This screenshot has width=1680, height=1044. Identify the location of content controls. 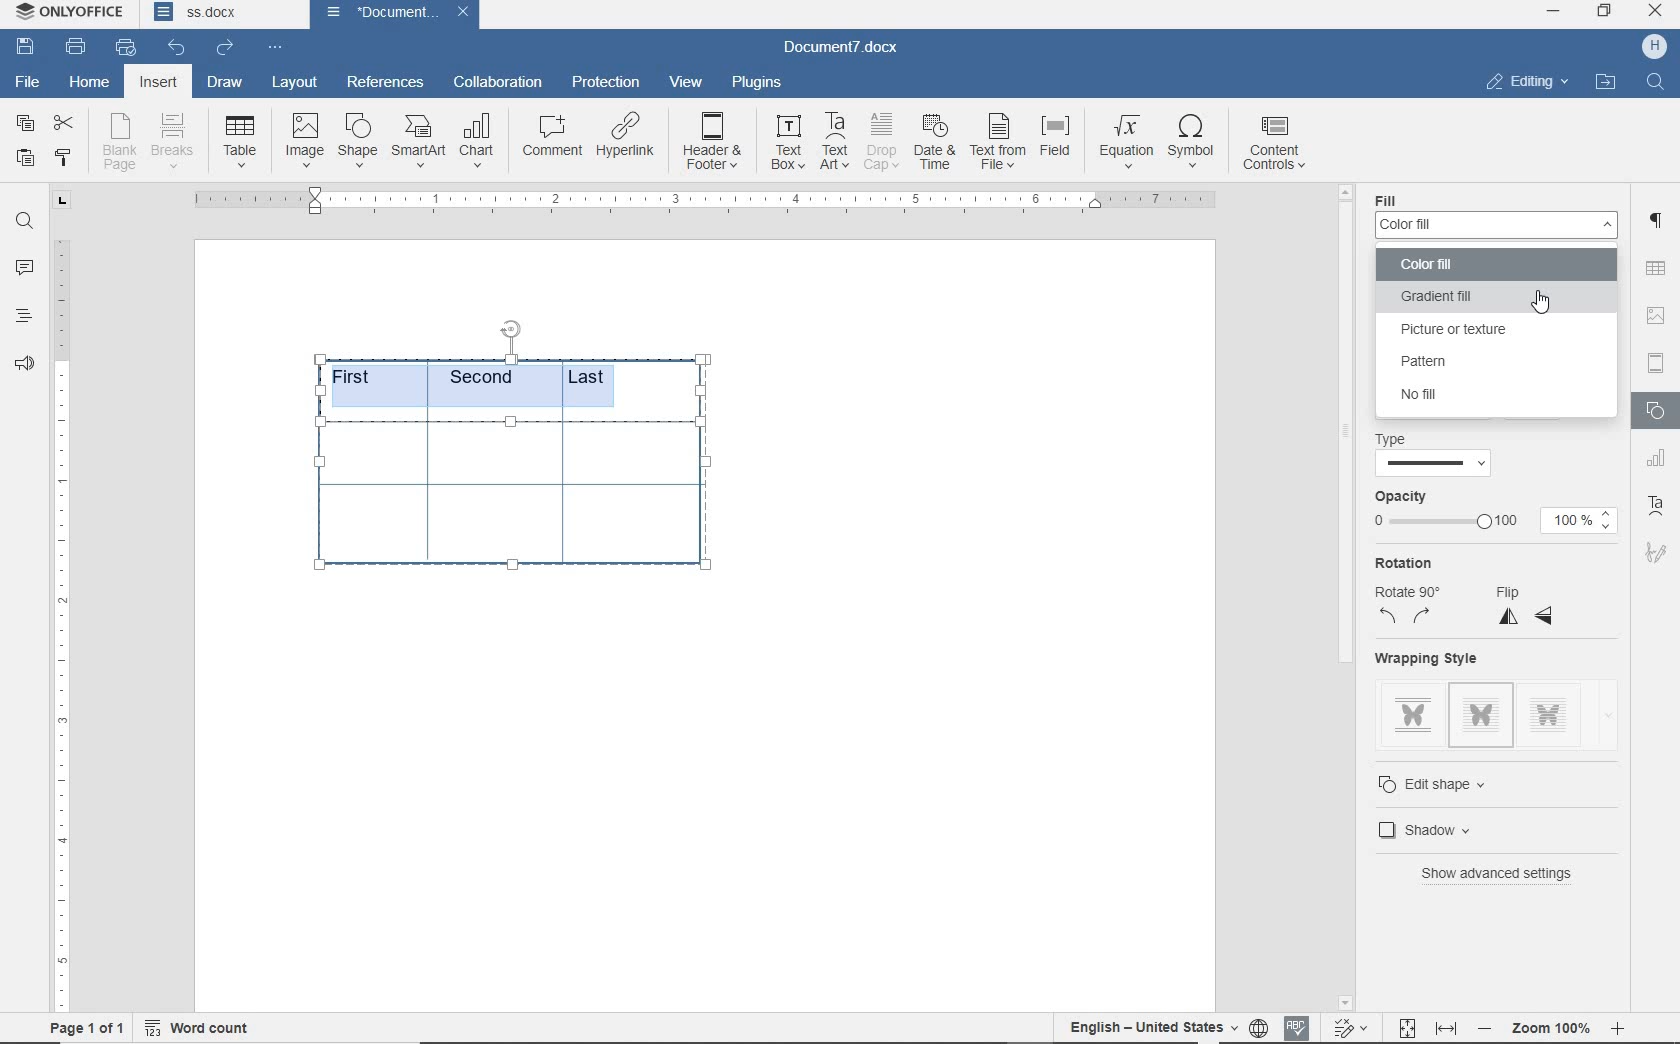
(1278, 145).